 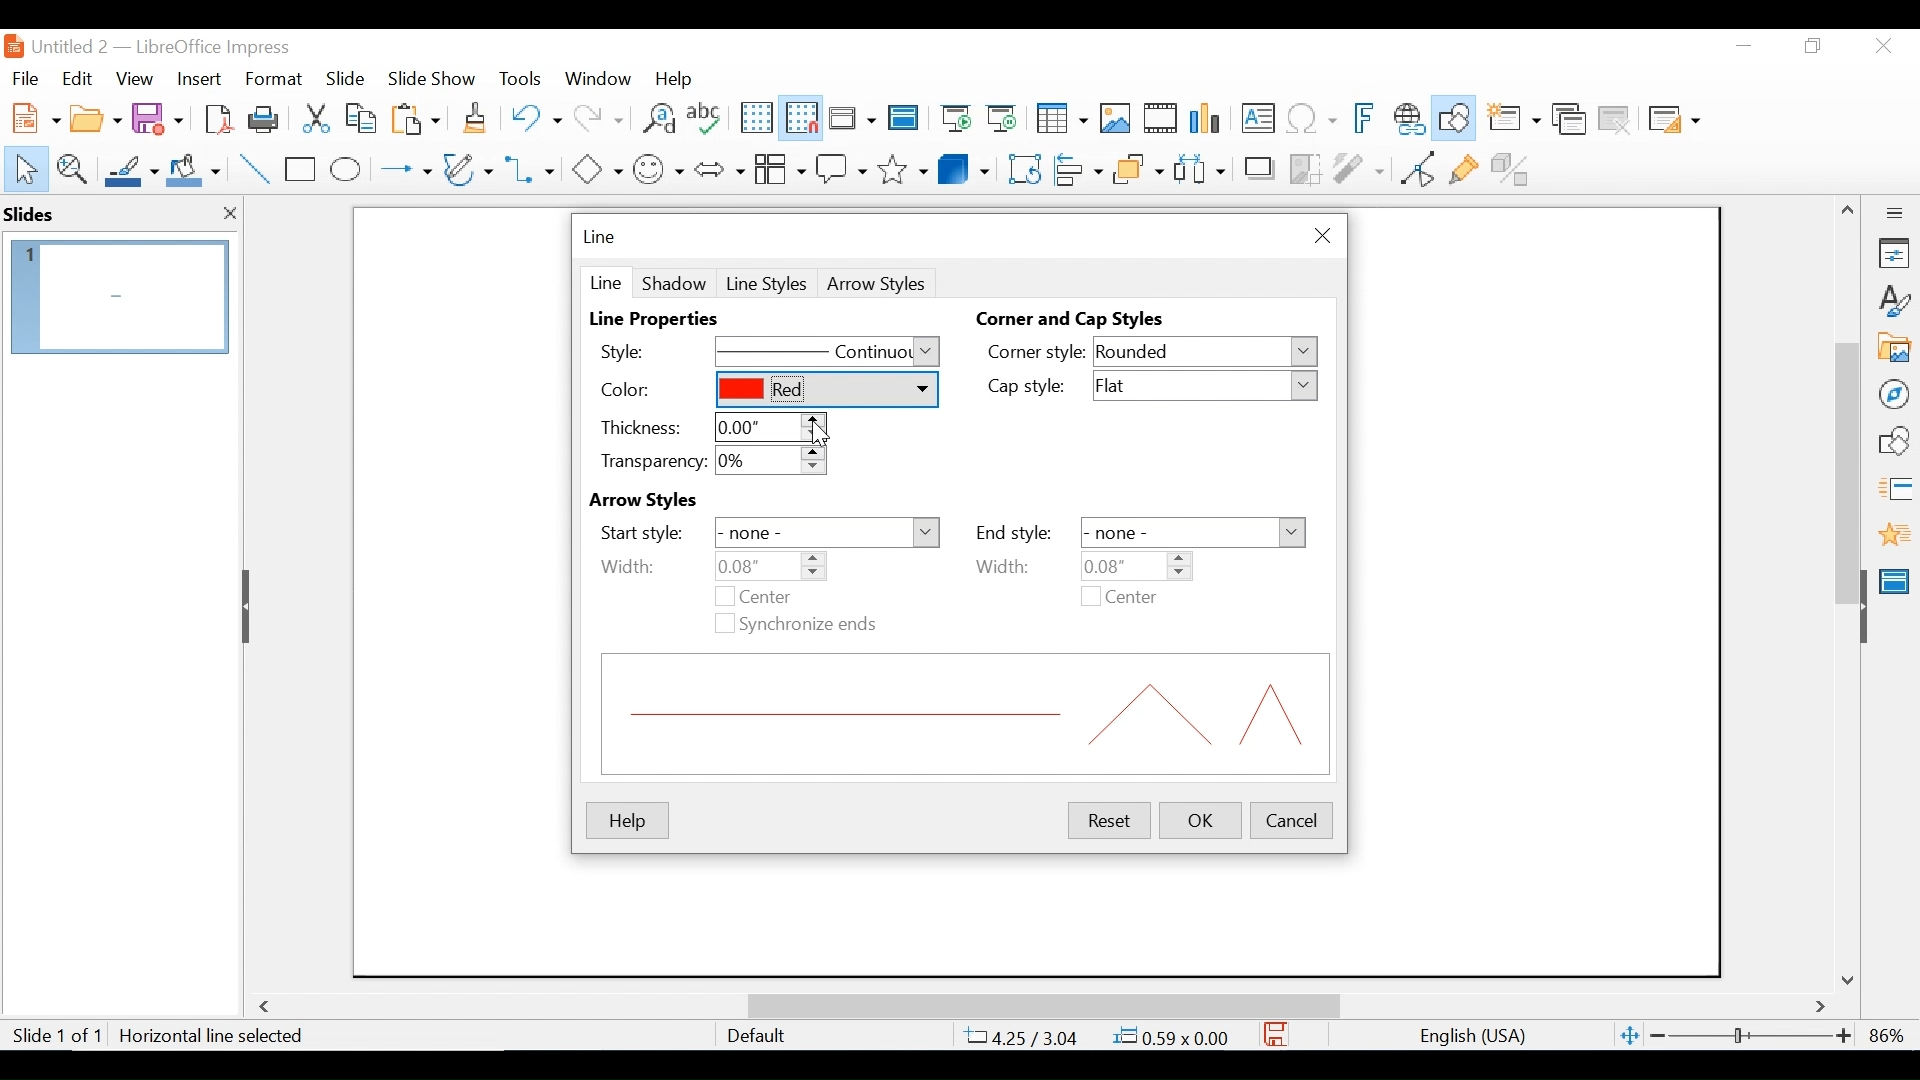 What do you see at coordinates (346, 77) in the screenshot?
I see `Slide` at bounding box center [346, 77].